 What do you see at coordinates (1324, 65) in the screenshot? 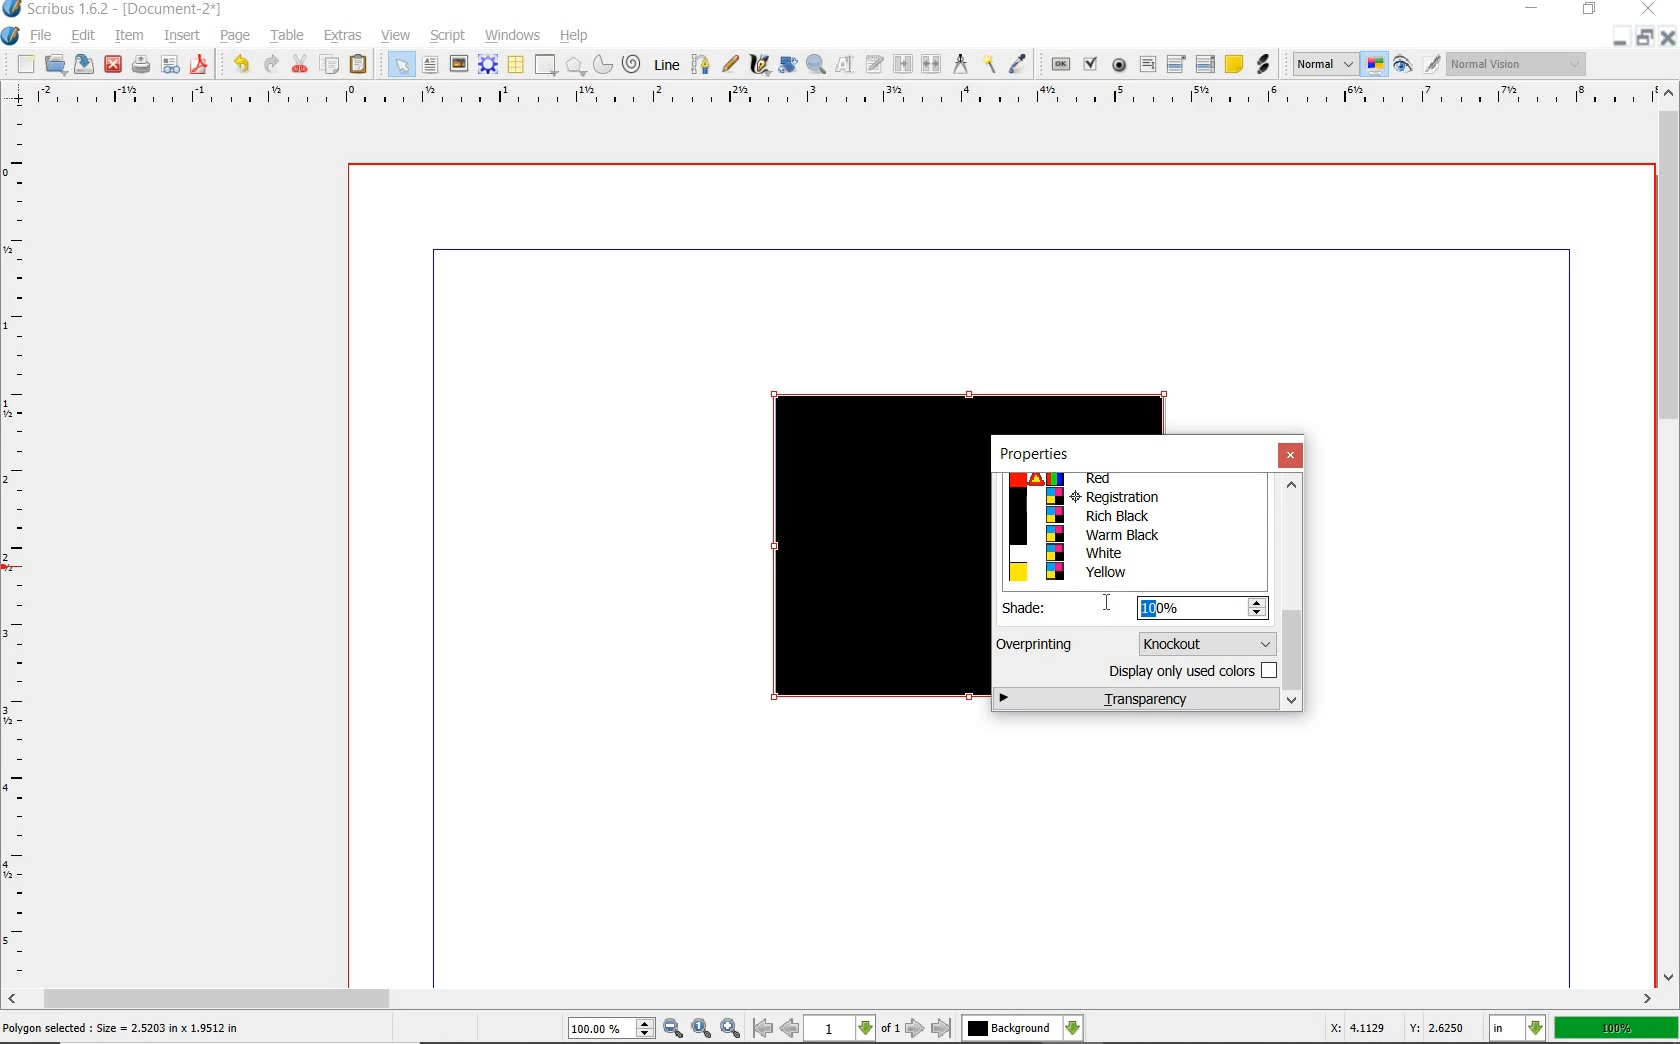
I see `image preview quality` at bounding box center [1324, 65].